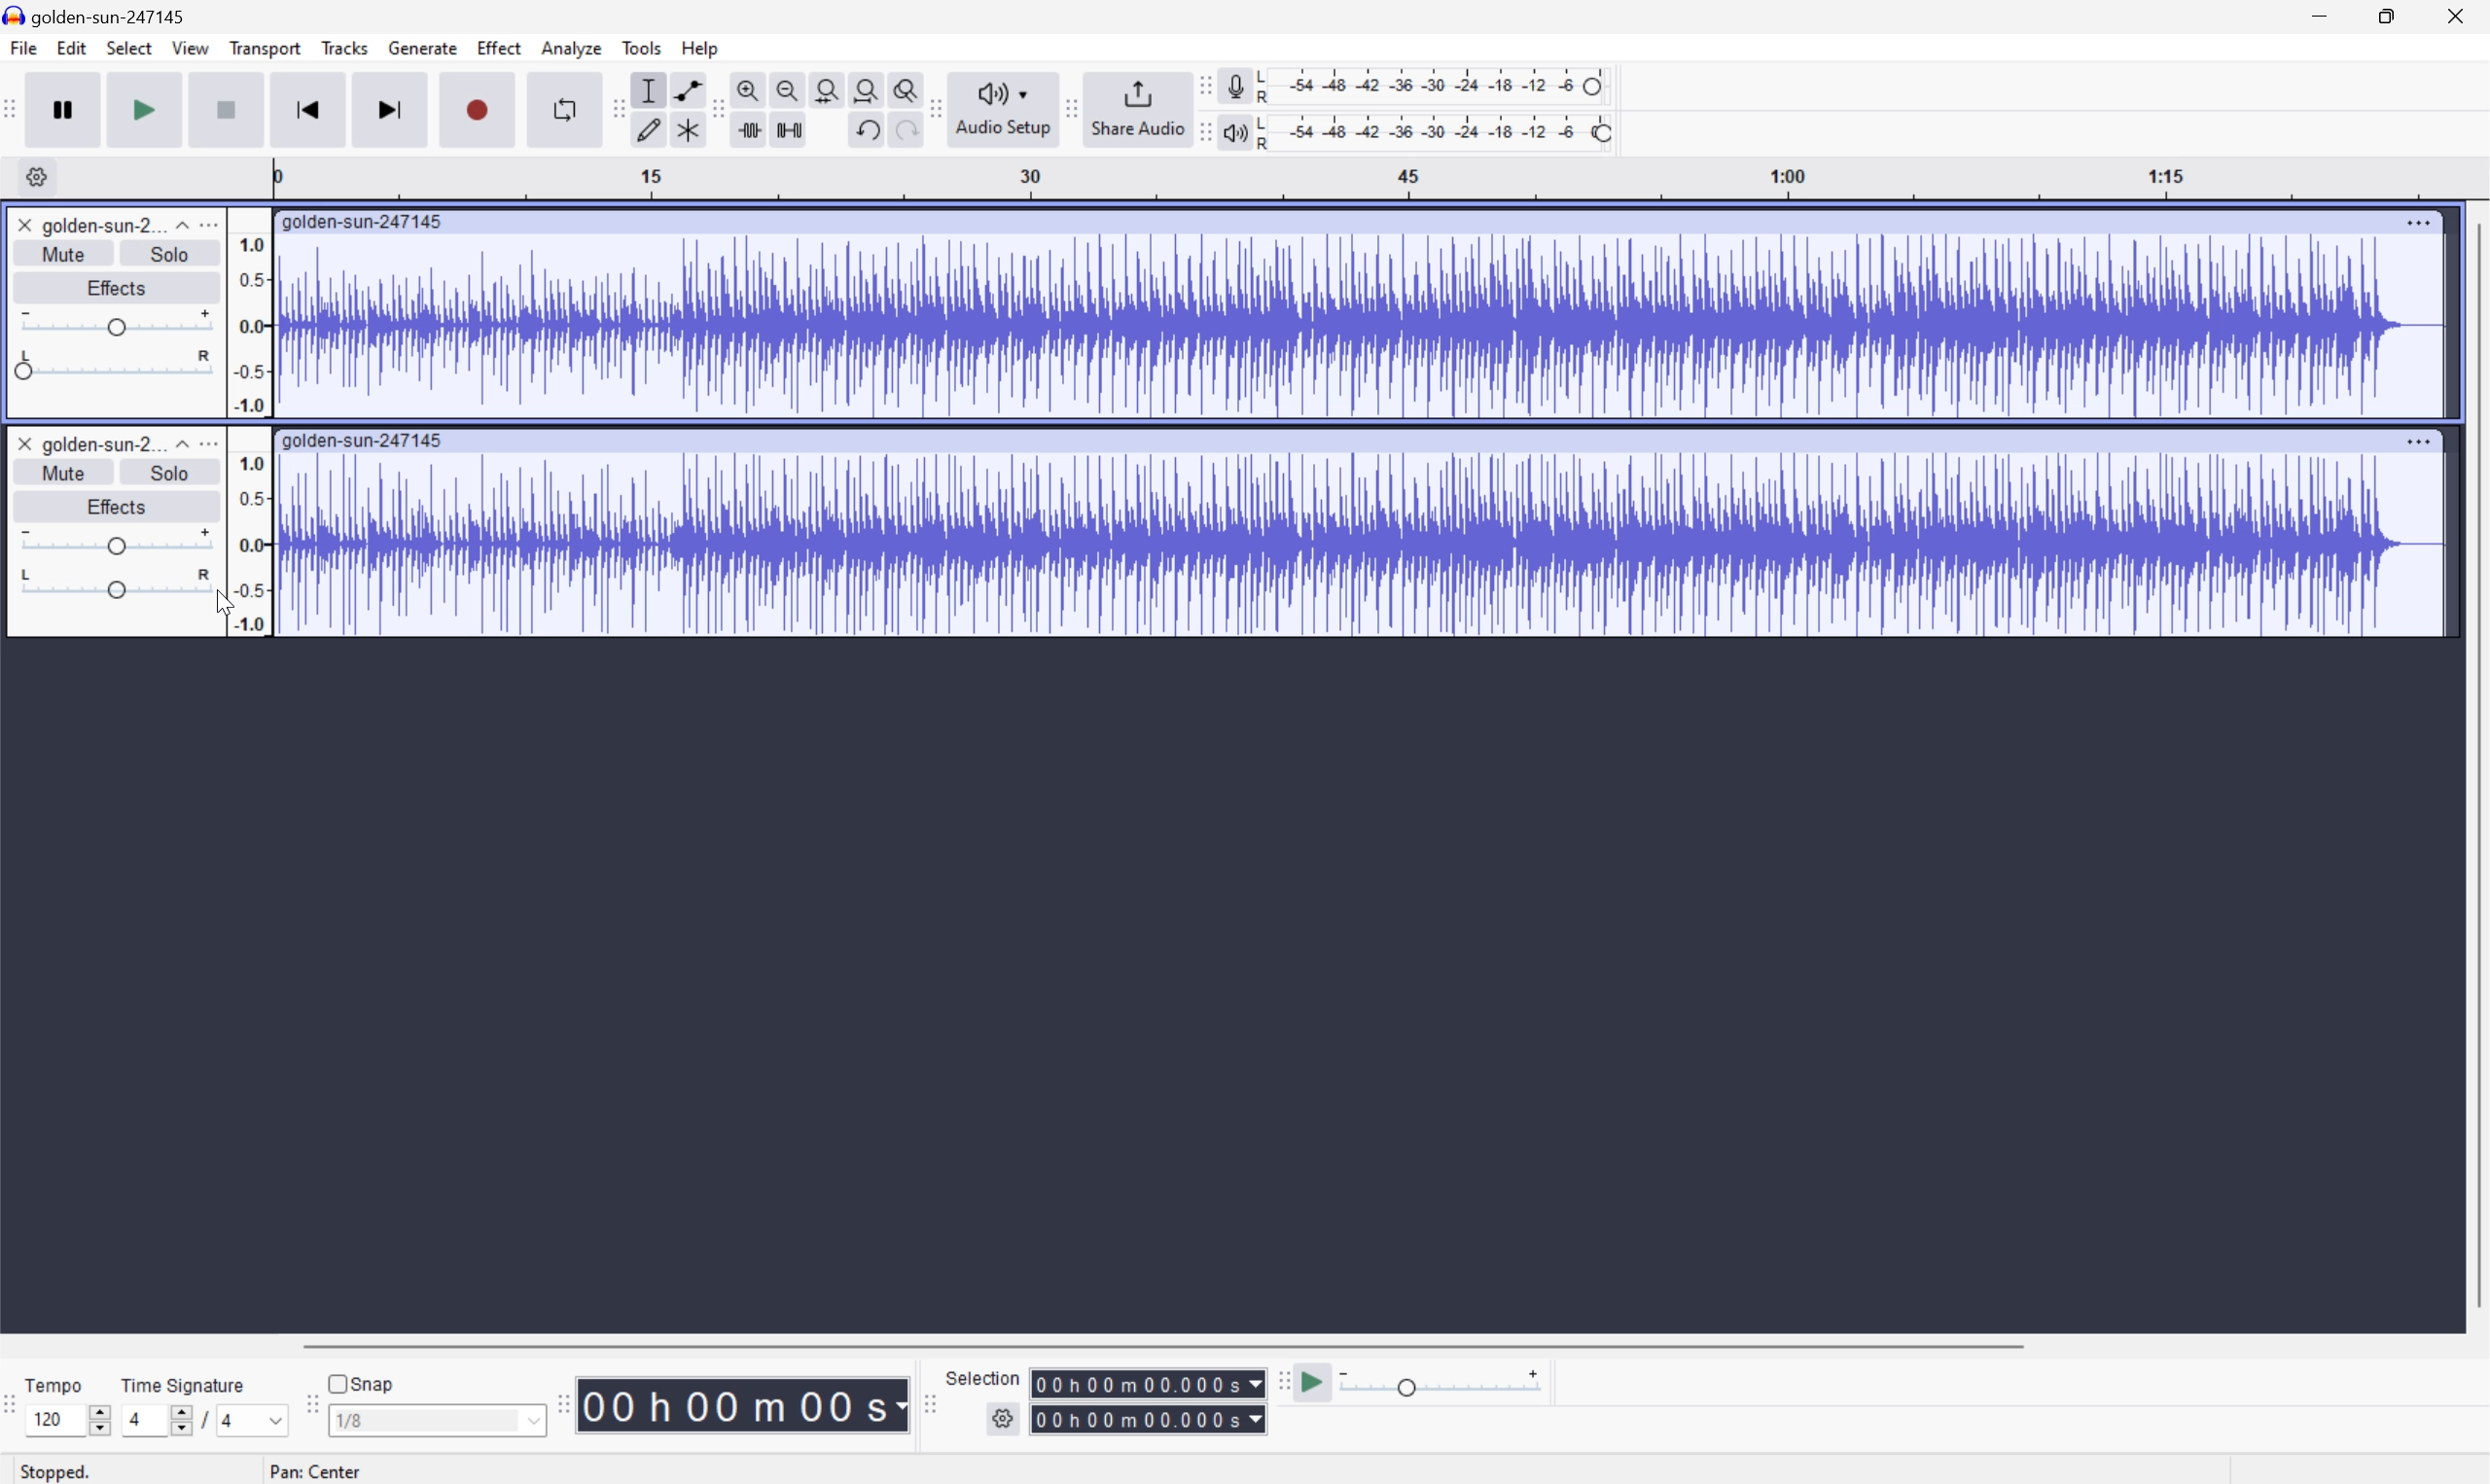 Image resolution: width=2490 pixels, height=1484 pixels. I want to click on golden-sun-247145, so click(369, 220).